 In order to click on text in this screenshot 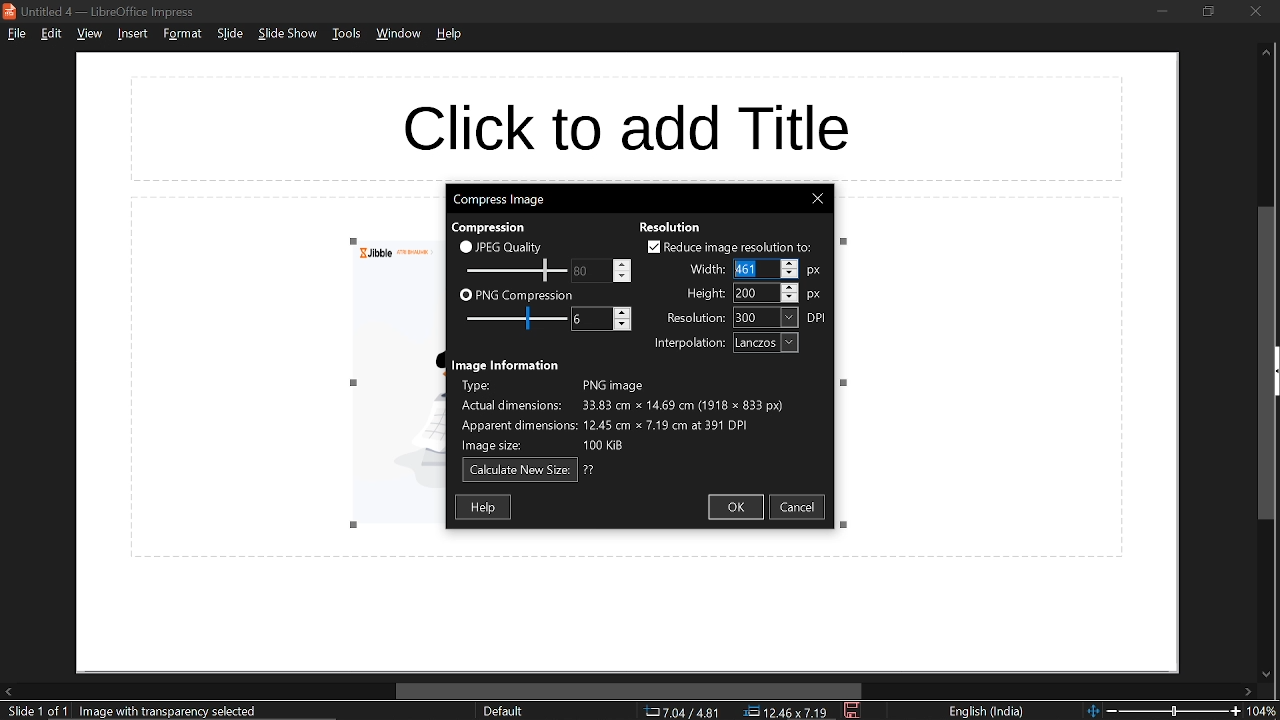, I will do `click(494, 226)`.